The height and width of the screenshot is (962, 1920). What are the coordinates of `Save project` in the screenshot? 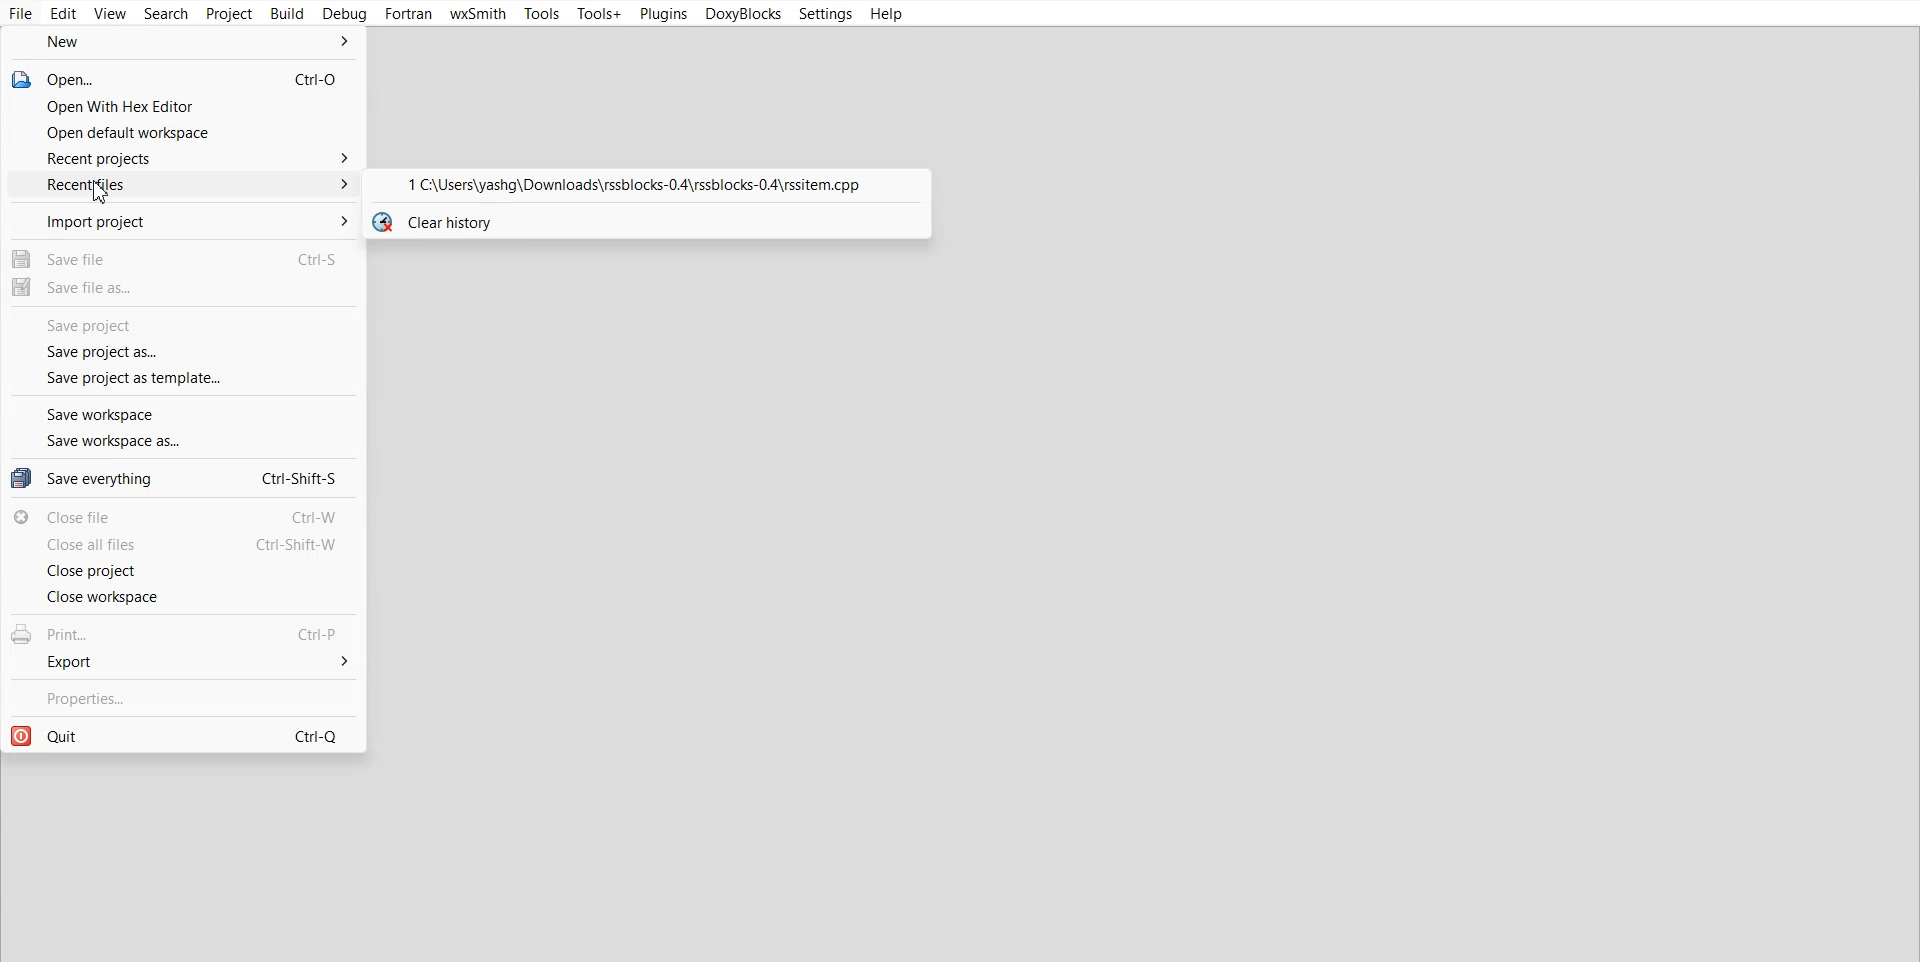 It's located at (181, 325).